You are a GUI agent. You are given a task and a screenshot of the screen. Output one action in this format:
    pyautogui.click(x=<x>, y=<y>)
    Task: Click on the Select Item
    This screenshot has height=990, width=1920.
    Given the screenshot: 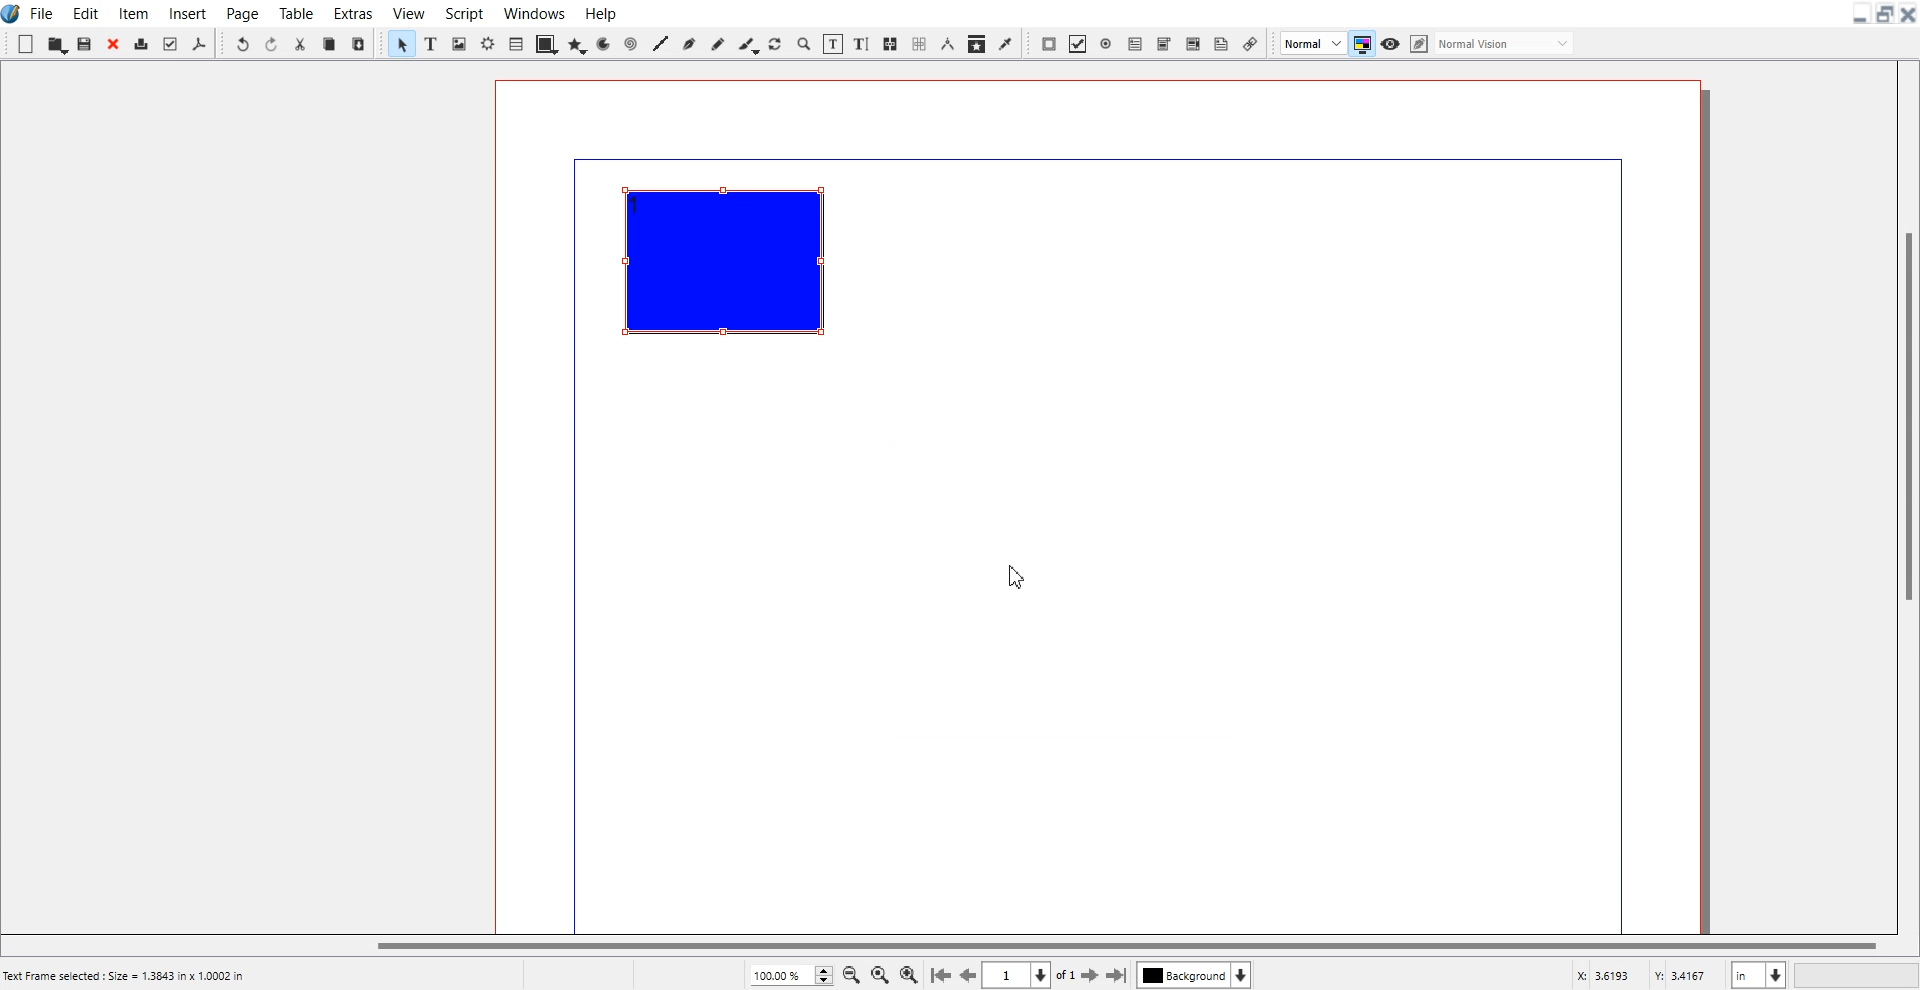 What is the action you would take?
    pyautogui.click(x=401, y=43)
    